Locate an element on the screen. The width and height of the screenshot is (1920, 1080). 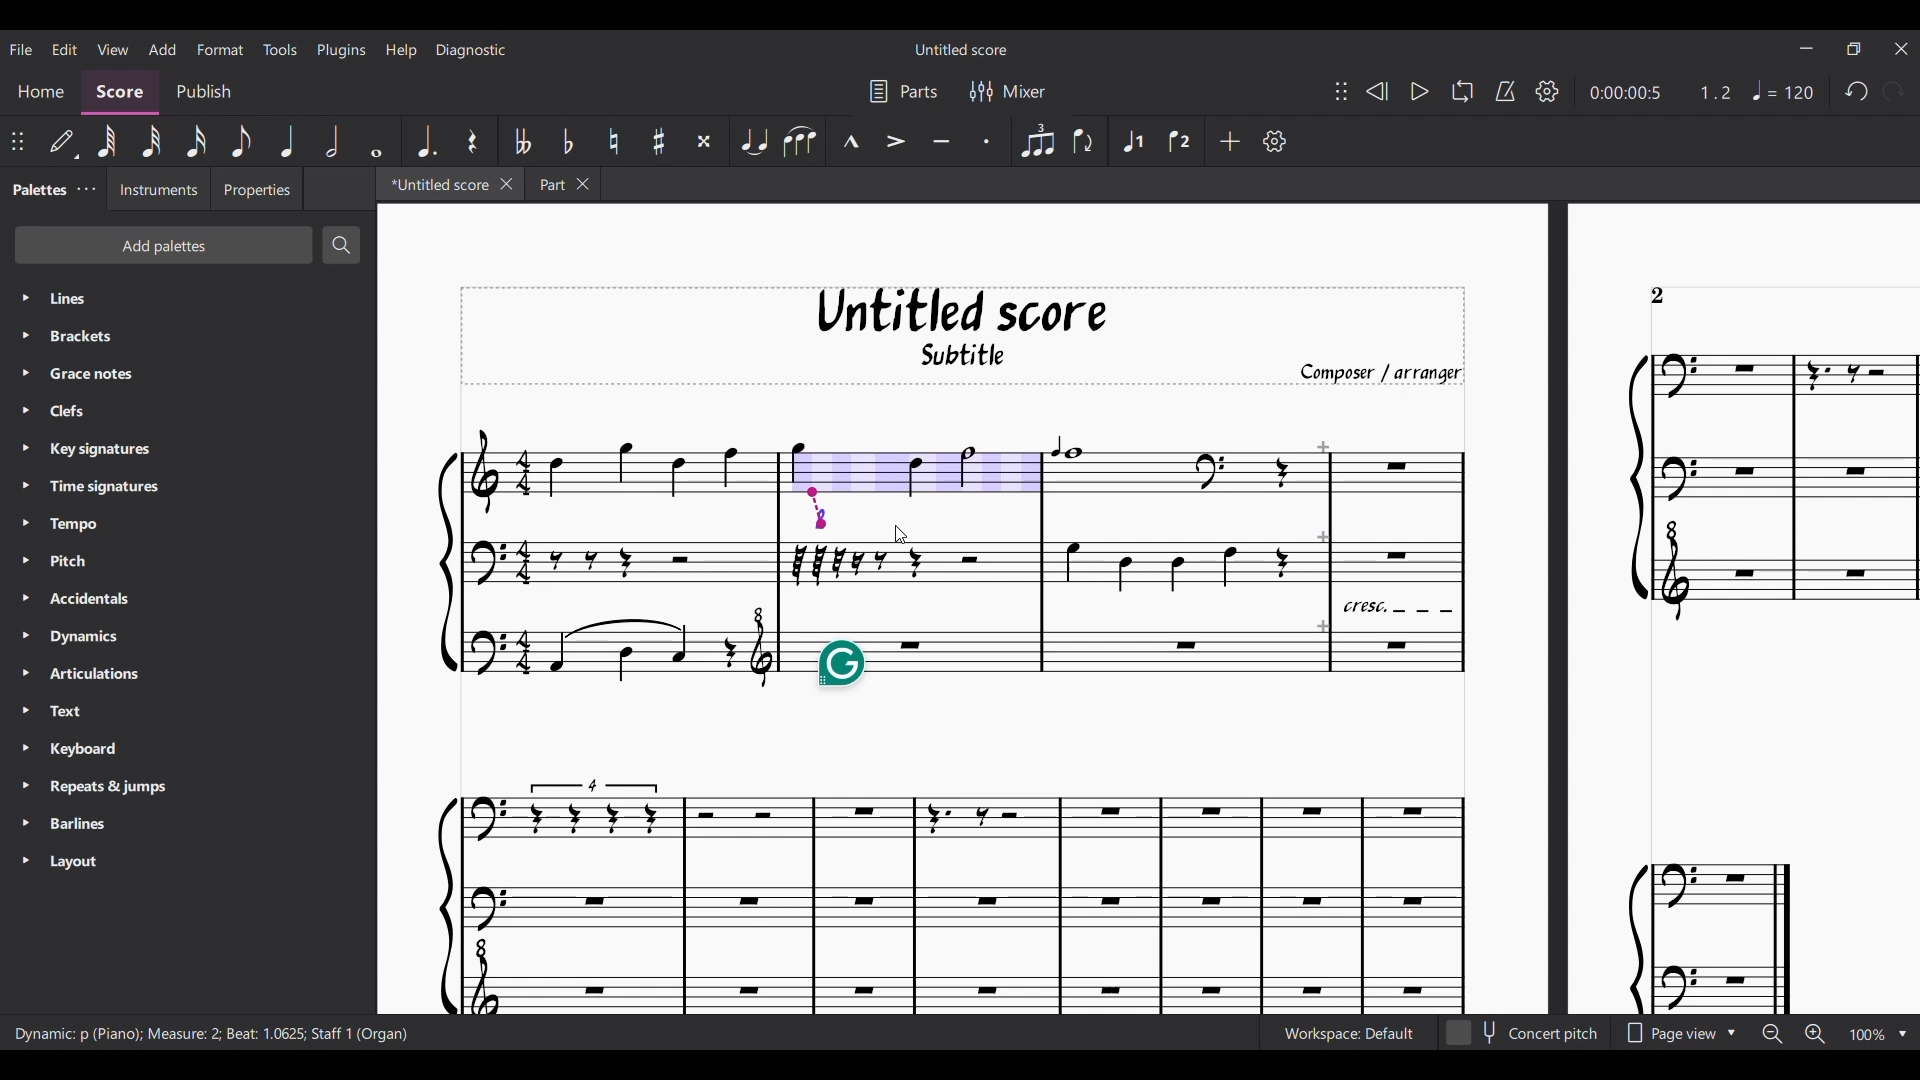
Half note is located at coordinates (332, 141).